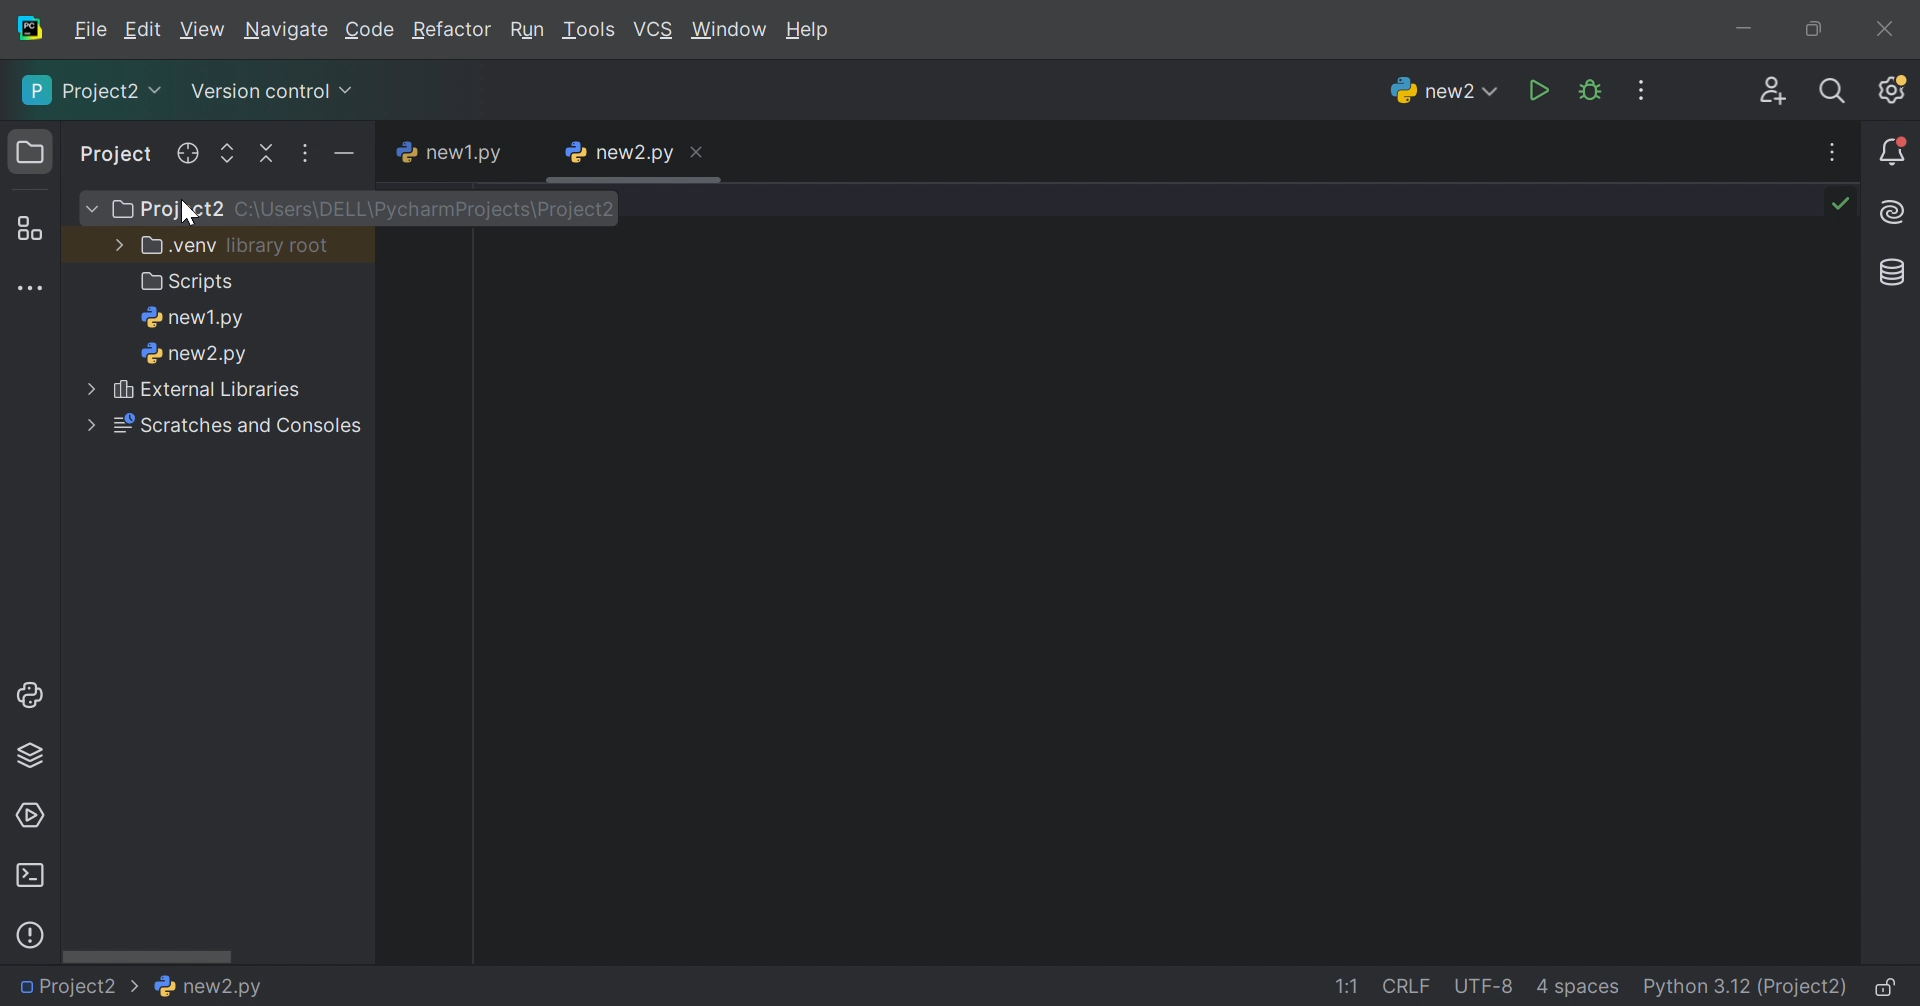 The image size is (1920, 1006). Describe the element at coordinates (1447, 89) in the screenshot. I see `new2` at that location.